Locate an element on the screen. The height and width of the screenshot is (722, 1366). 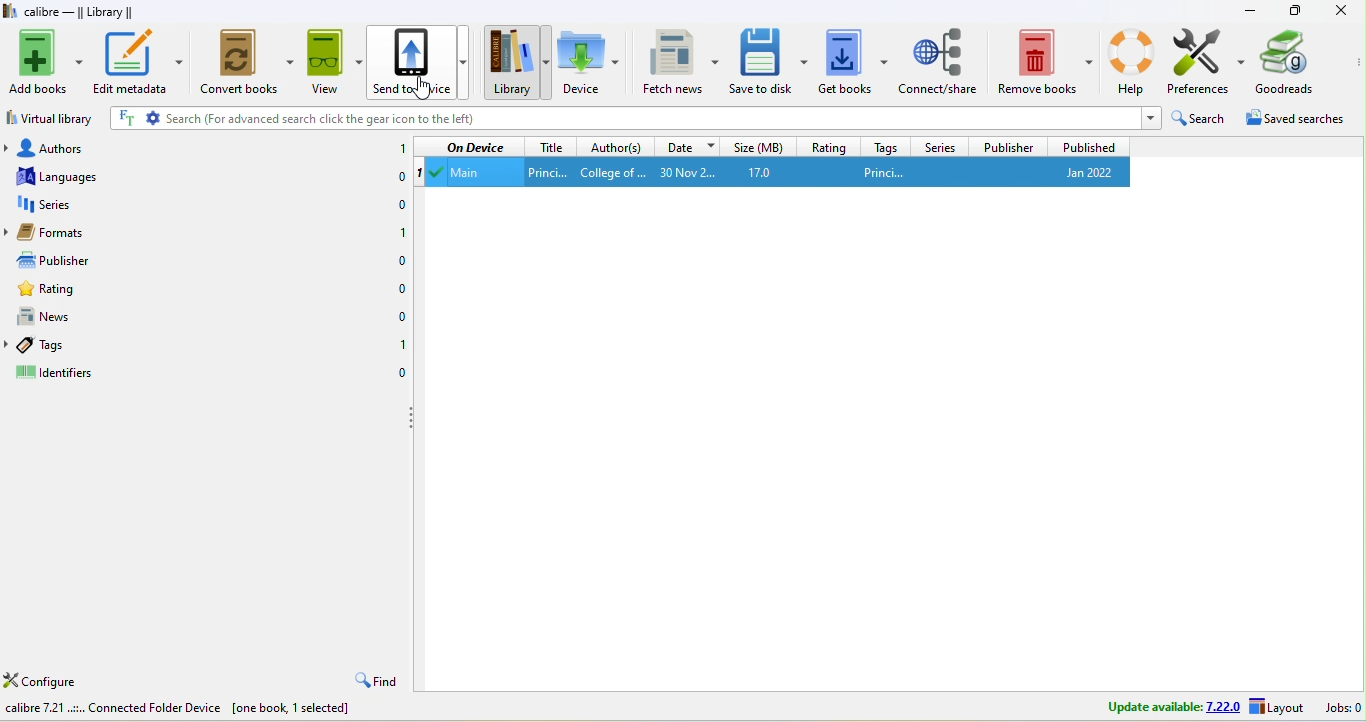
close is located at coordinates (1338, 12).